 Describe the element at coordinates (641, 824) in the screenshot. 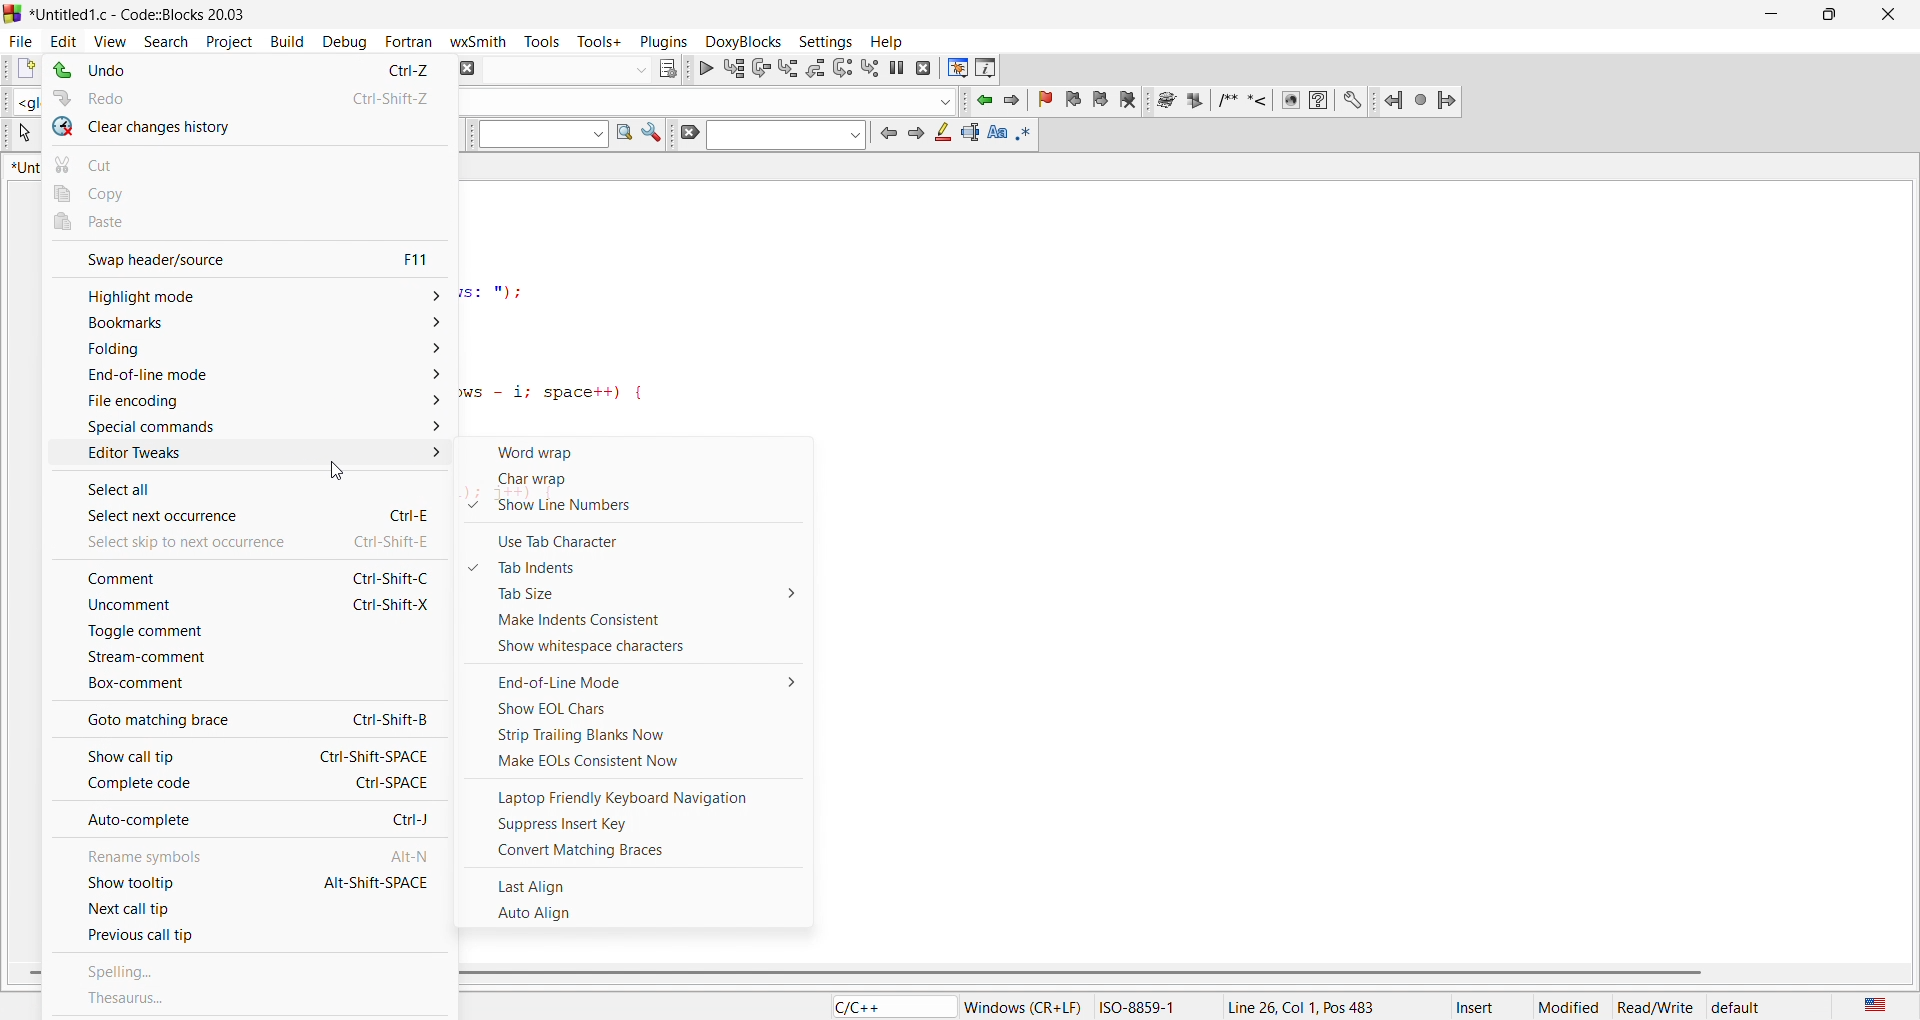

I see `supress insert key` at that location.